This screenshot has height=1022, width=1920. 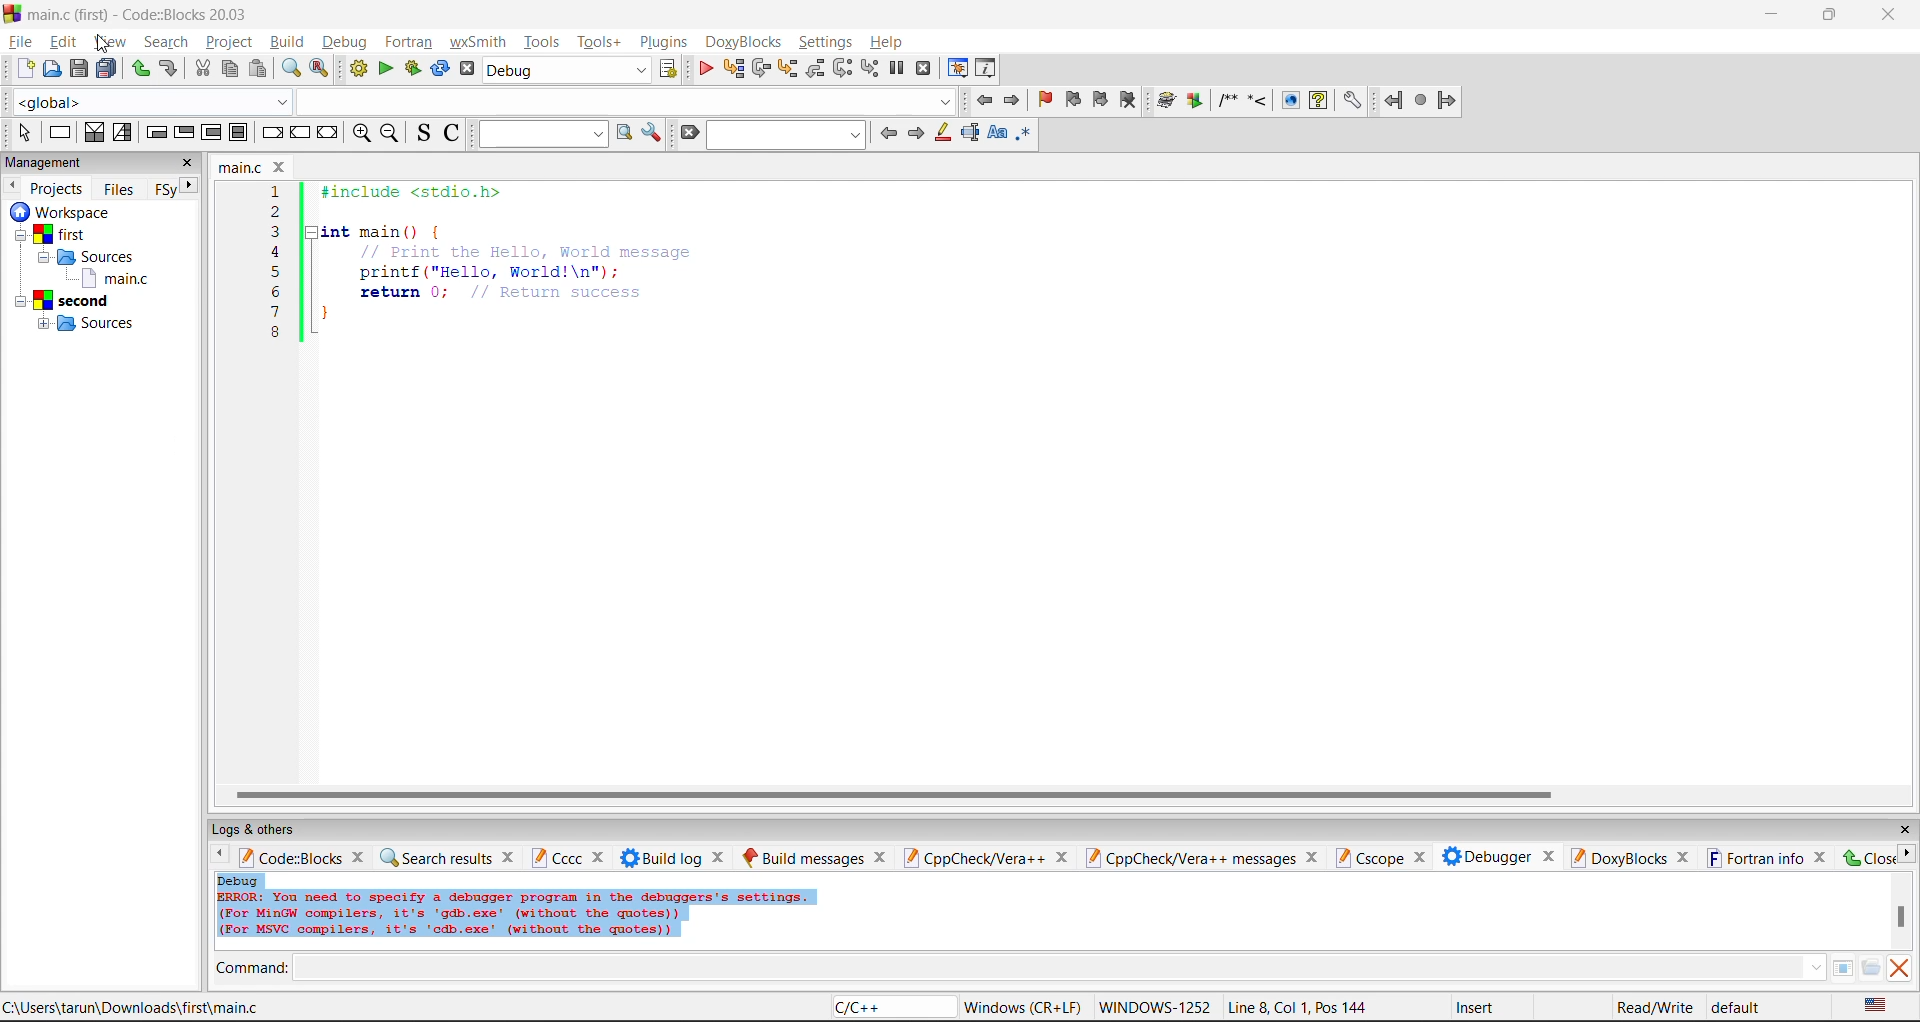 What do you see at coordinates (1288, 101) in the screenshot?
I see `web` at bounding box center [1288, 101].